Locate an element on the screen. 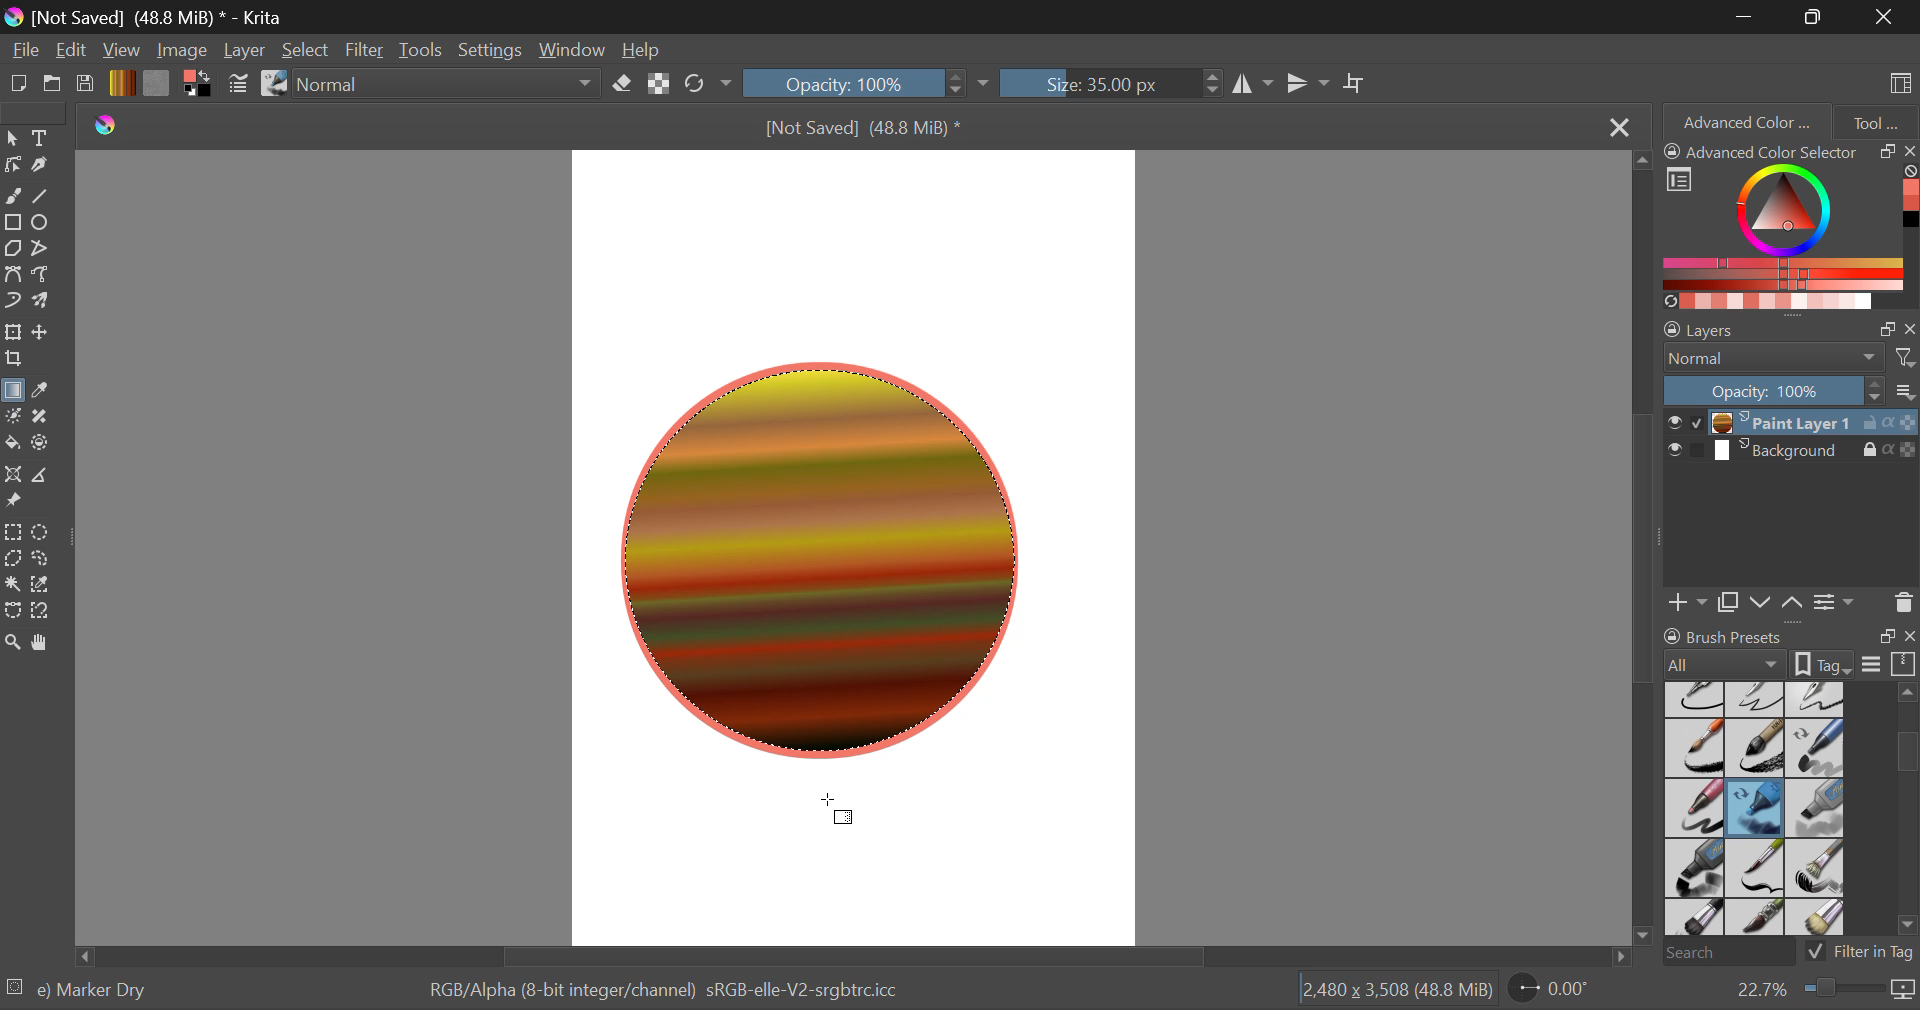 This screenshot has width=1920, height=1010. Brush Presets Docket Tab is located at coordinates (1789, 647).